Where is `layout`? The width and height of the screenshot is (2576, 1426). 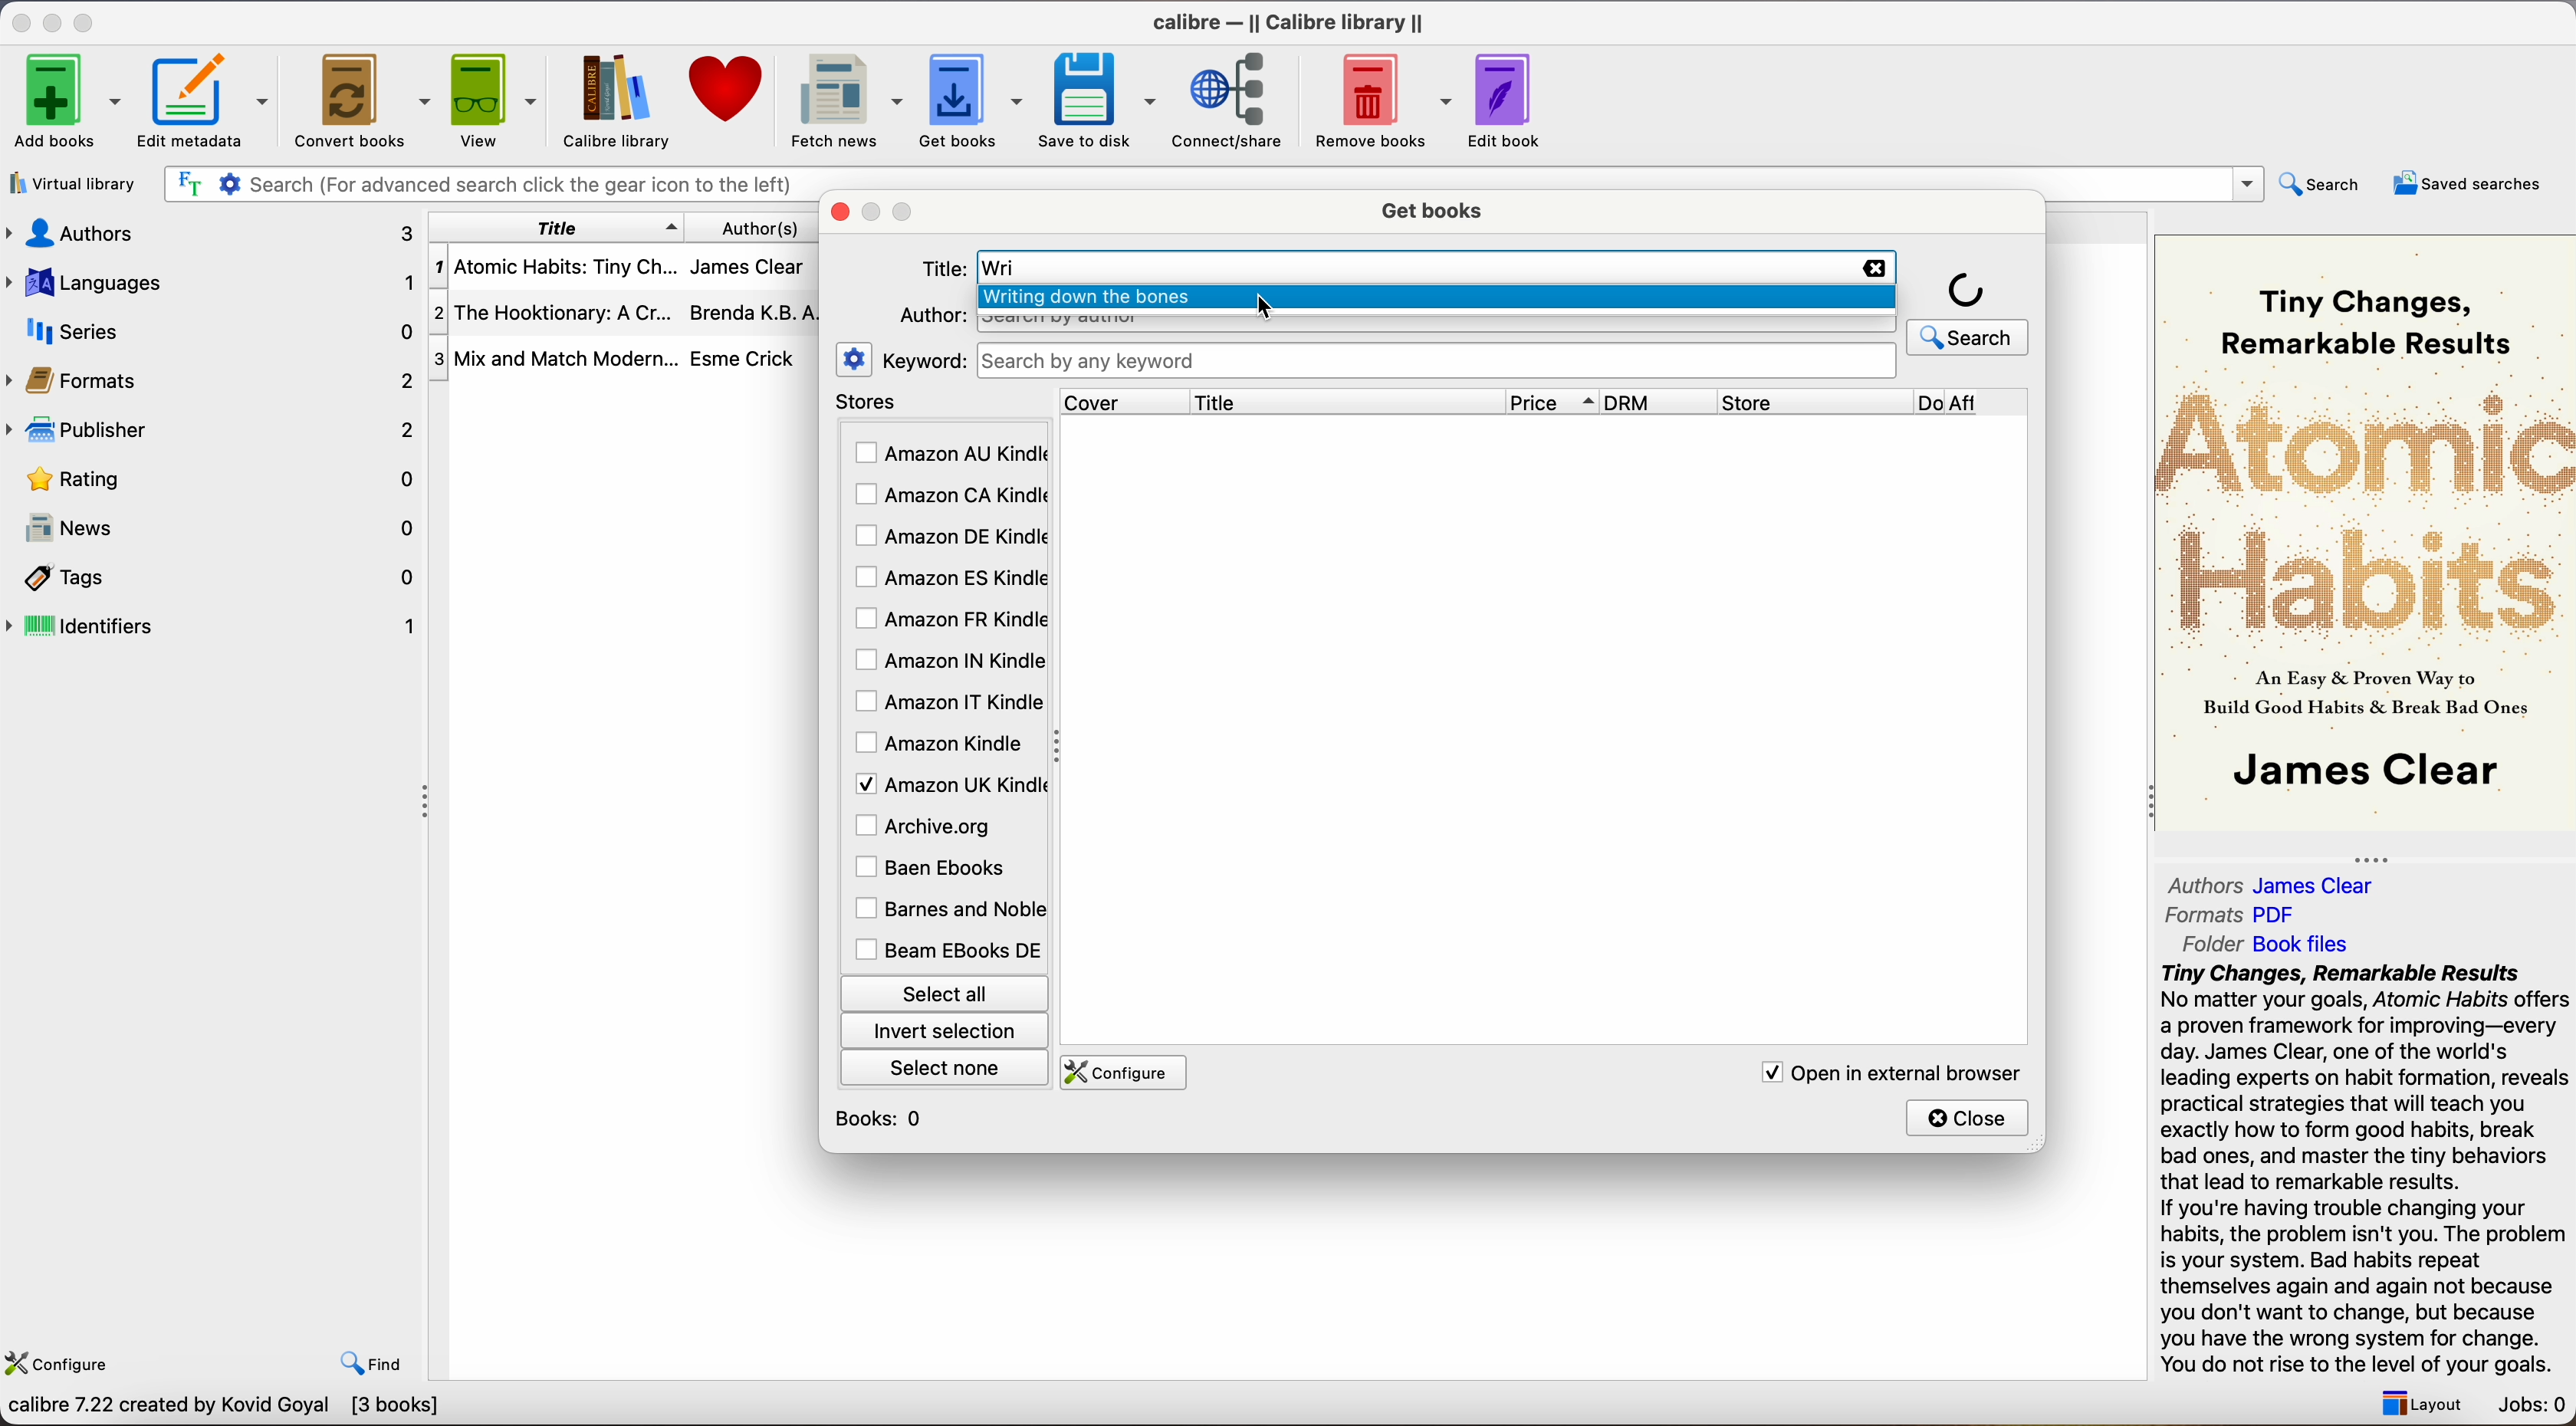 layout is located at coordinates (2416, 1403).